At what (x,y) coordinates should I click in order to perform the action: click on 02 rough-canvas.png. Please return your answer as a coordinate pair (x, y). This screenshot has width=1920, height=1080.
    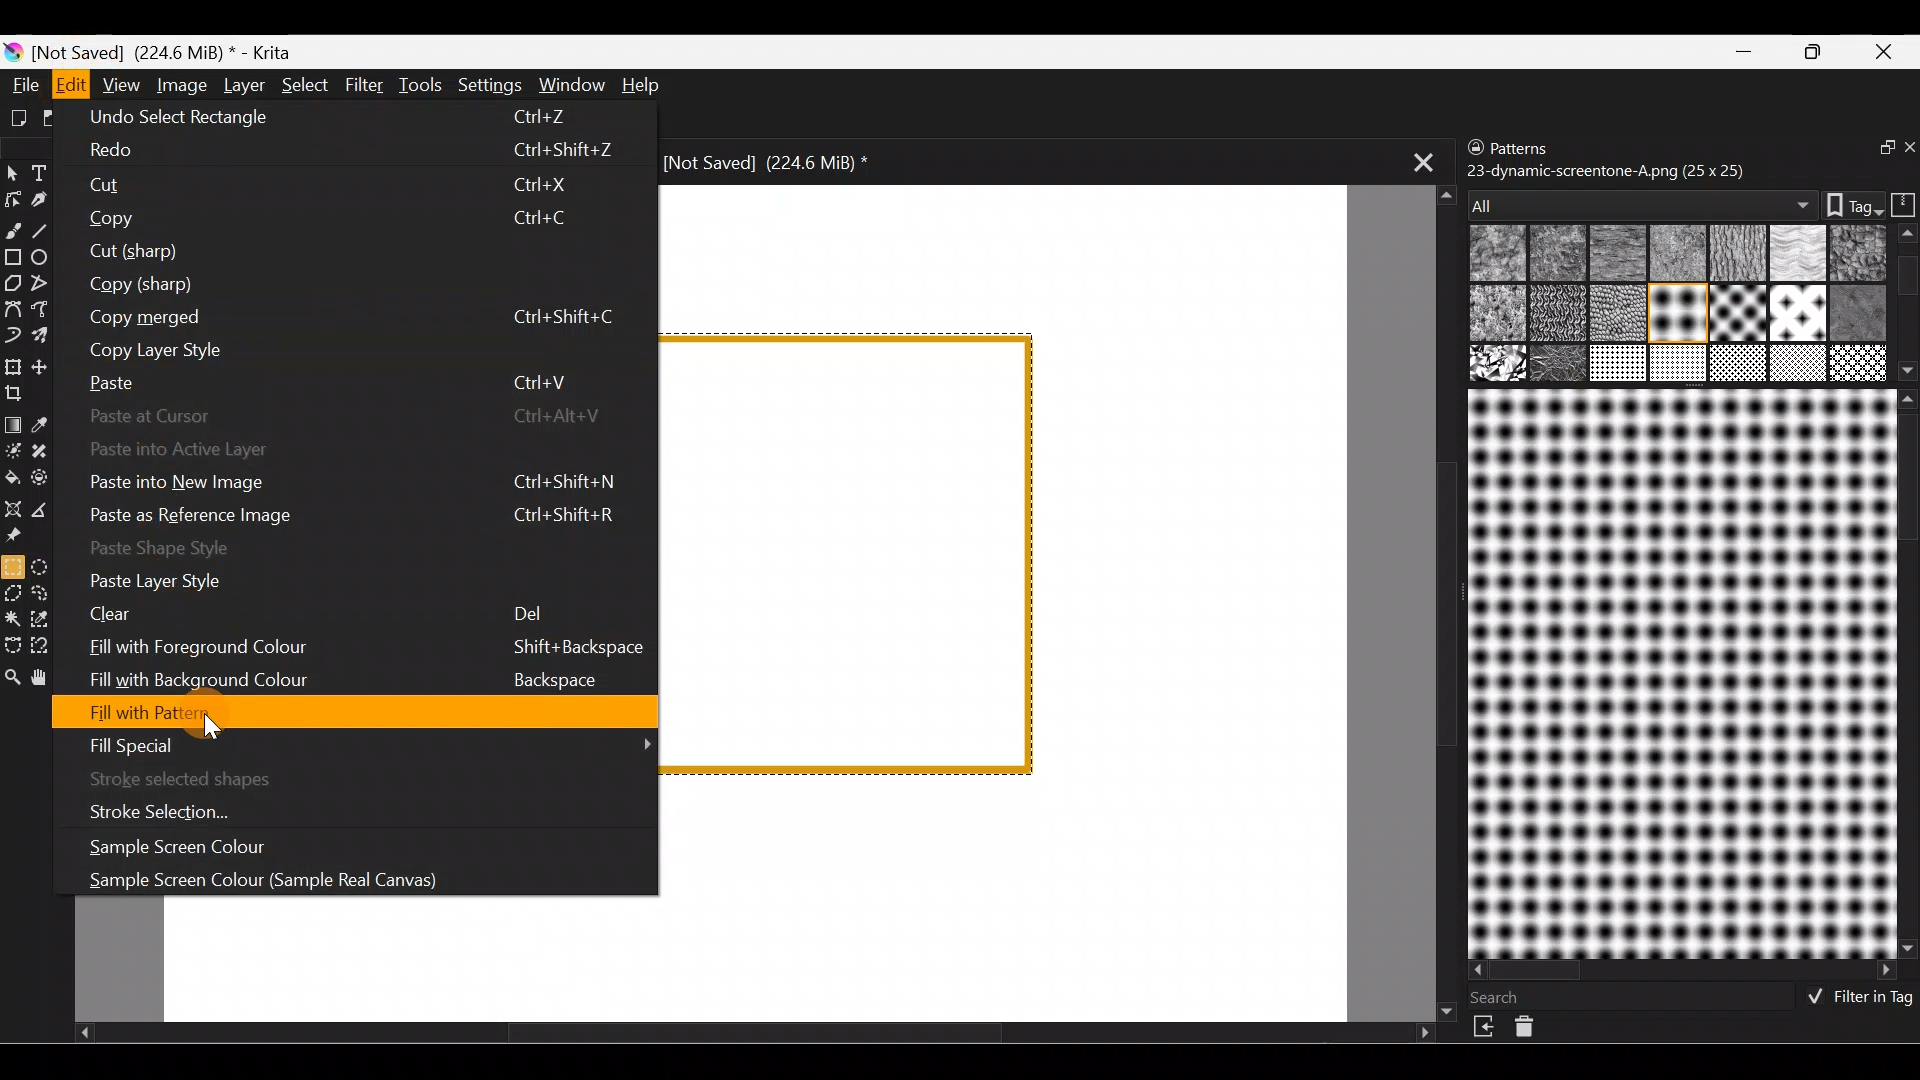
    Looking at the image, I should click on (1556, 255).